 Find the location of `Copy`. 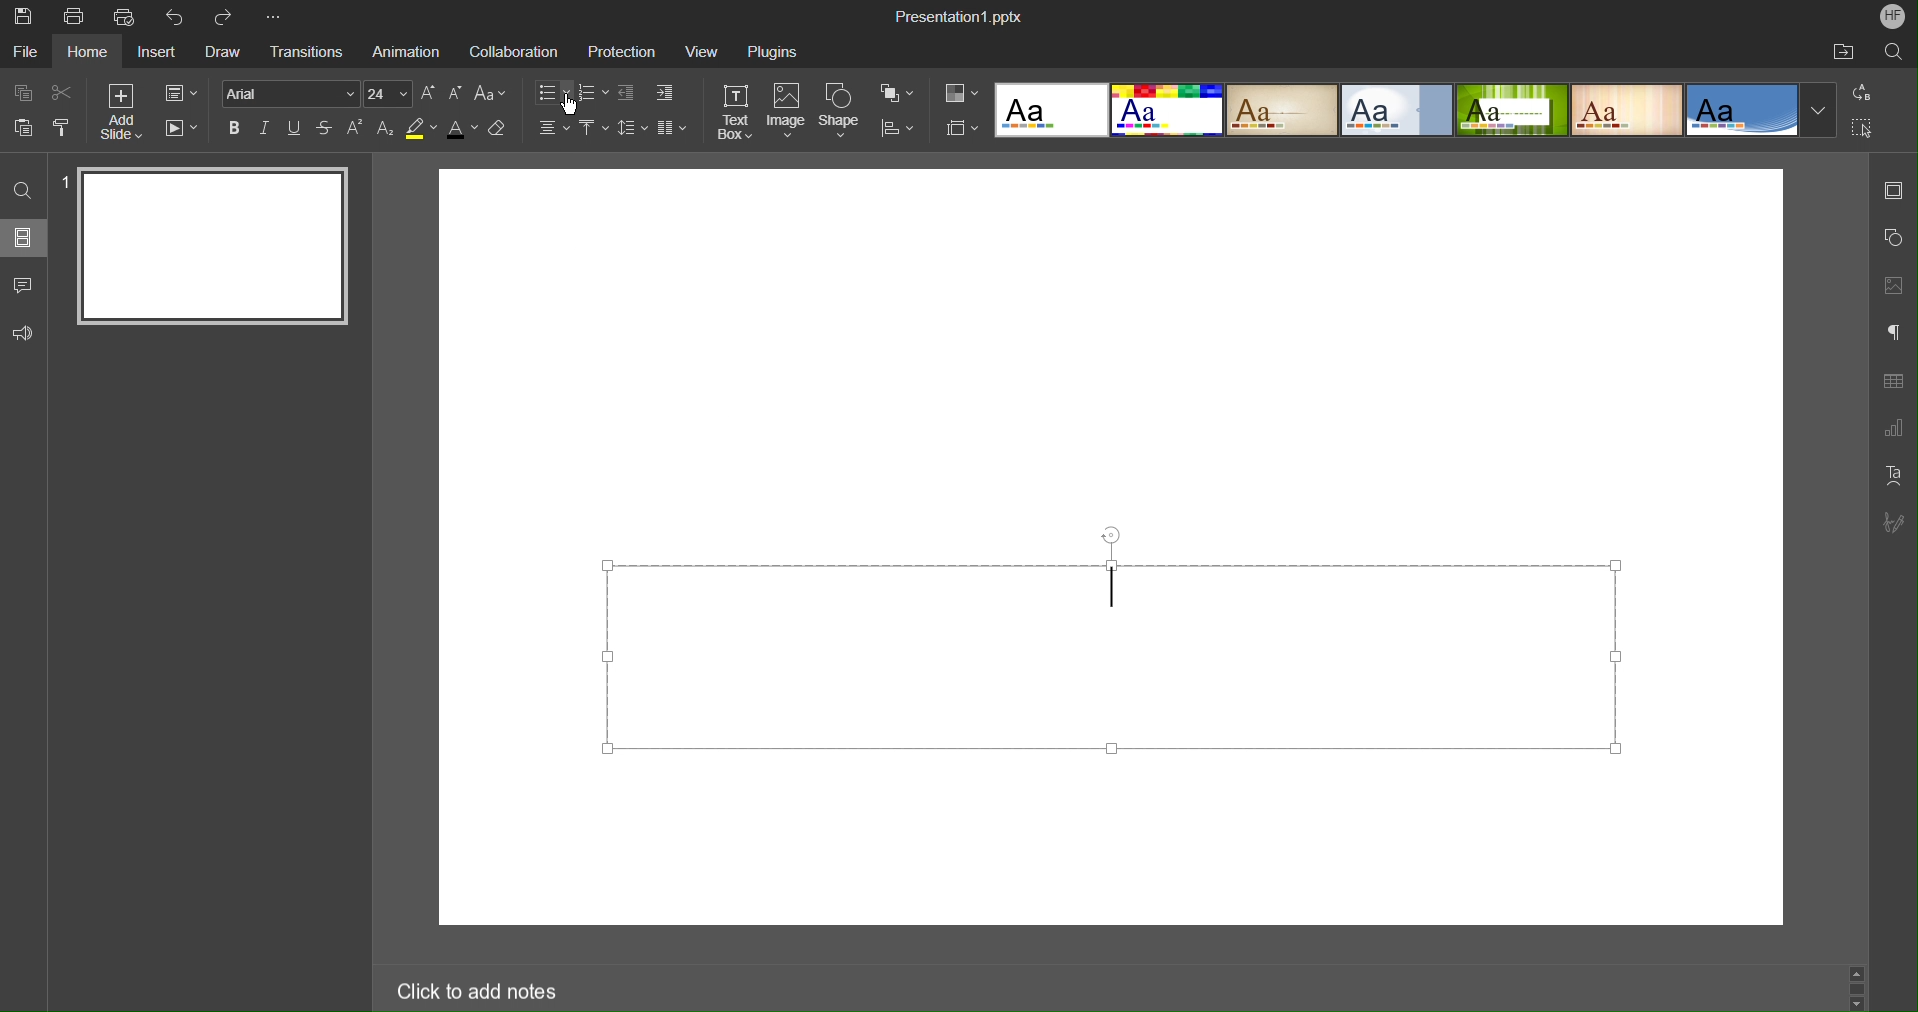

Copy is located at coordinates (20, 93).